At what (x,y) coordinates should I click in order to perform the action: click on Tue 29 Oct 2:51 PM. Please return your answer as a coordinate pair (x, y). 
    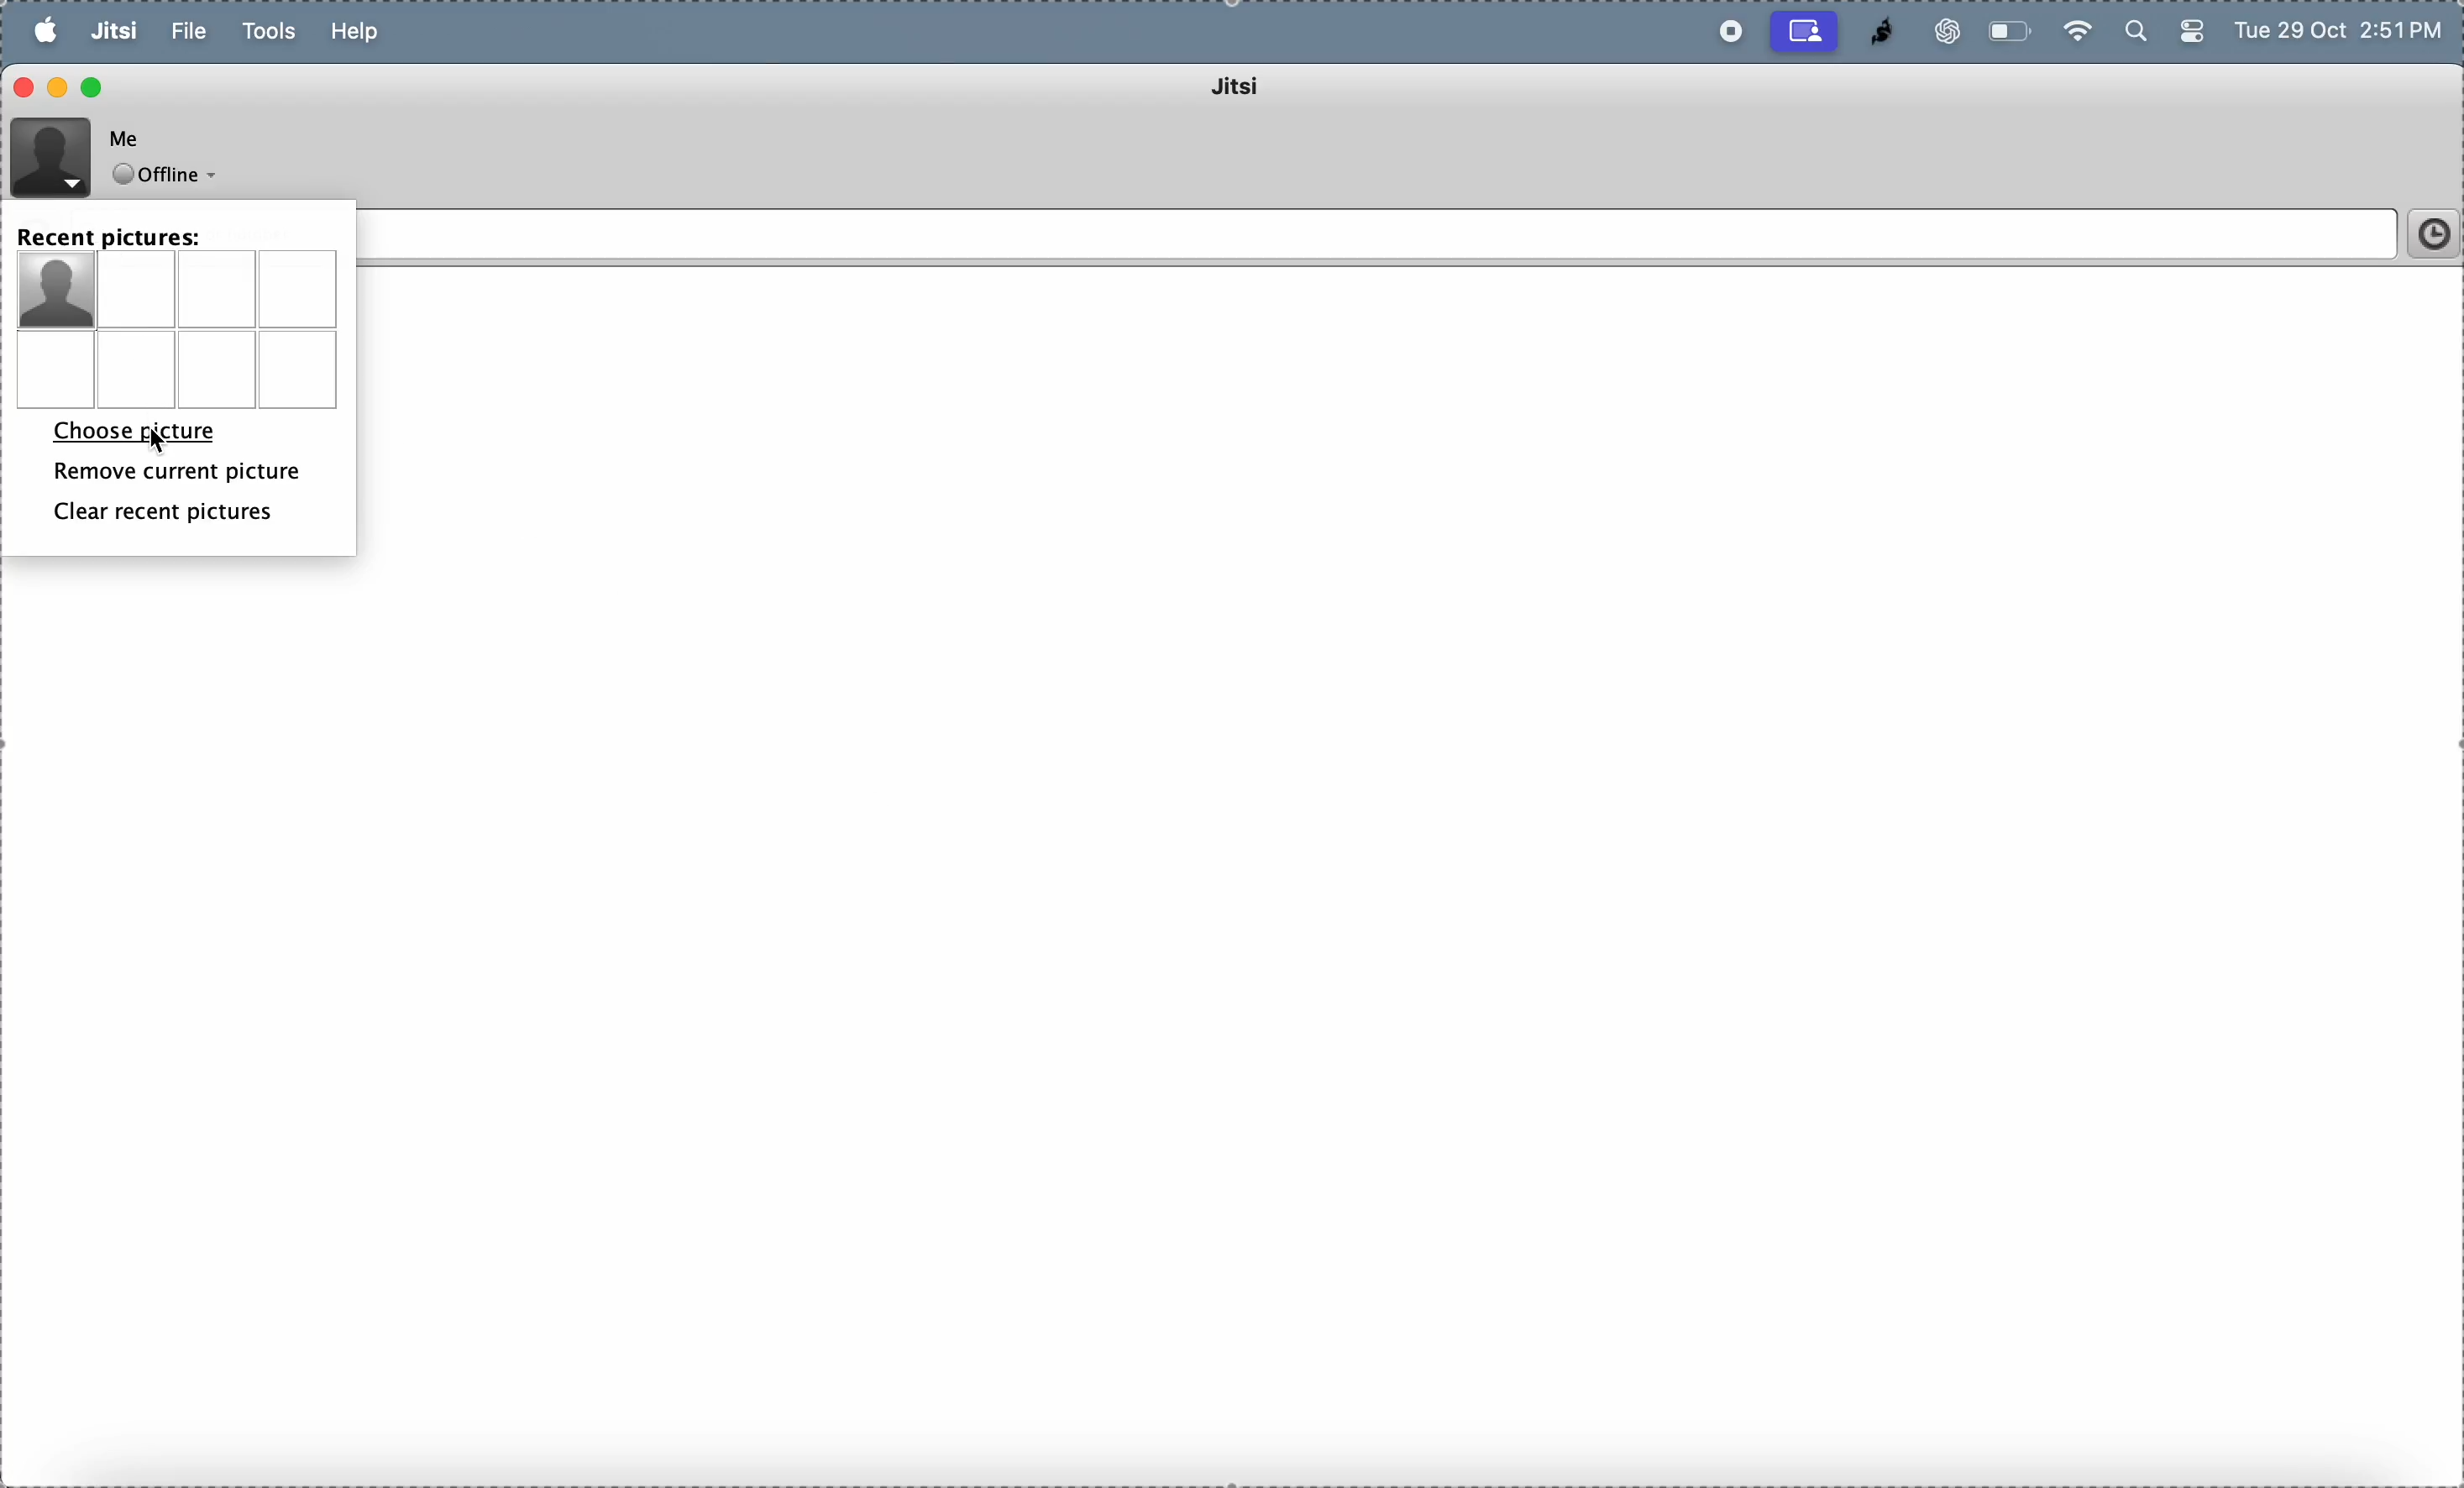
    Looking at the image, I should click on (2342, 33).